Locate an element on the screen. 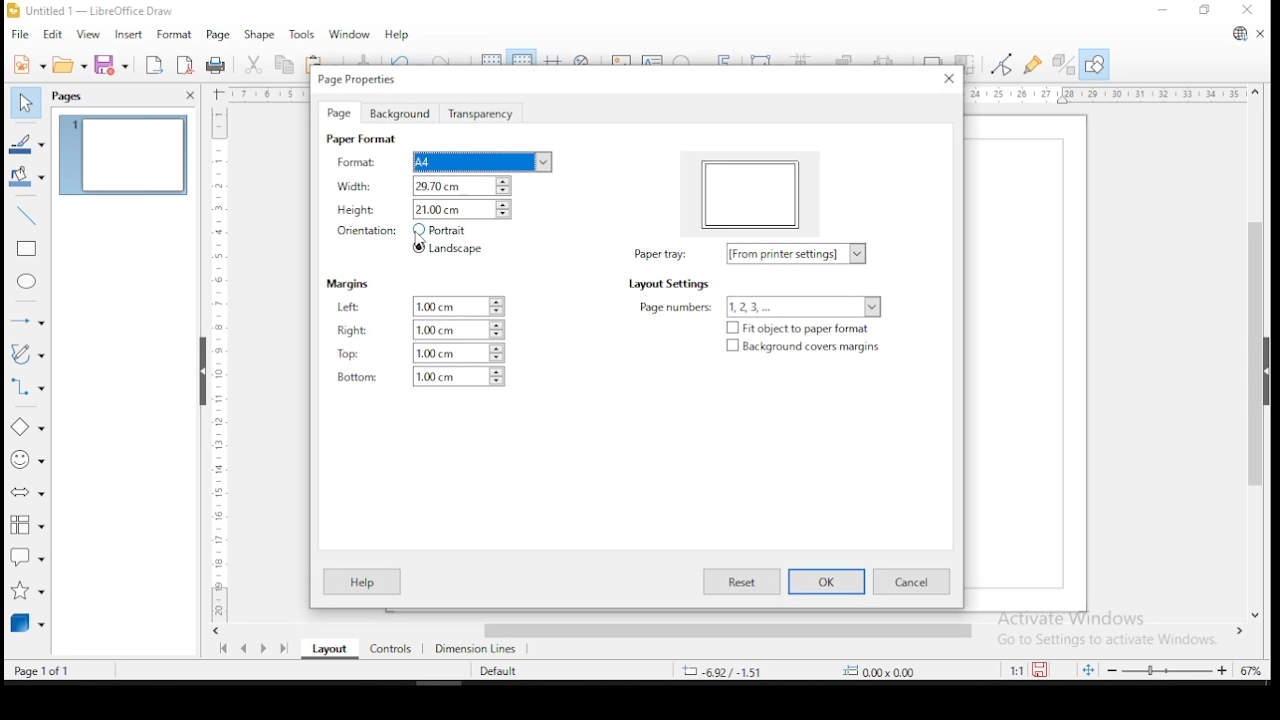 The height and width of the screenshot is (720, 1280). view is located at coordinates (89, 36).